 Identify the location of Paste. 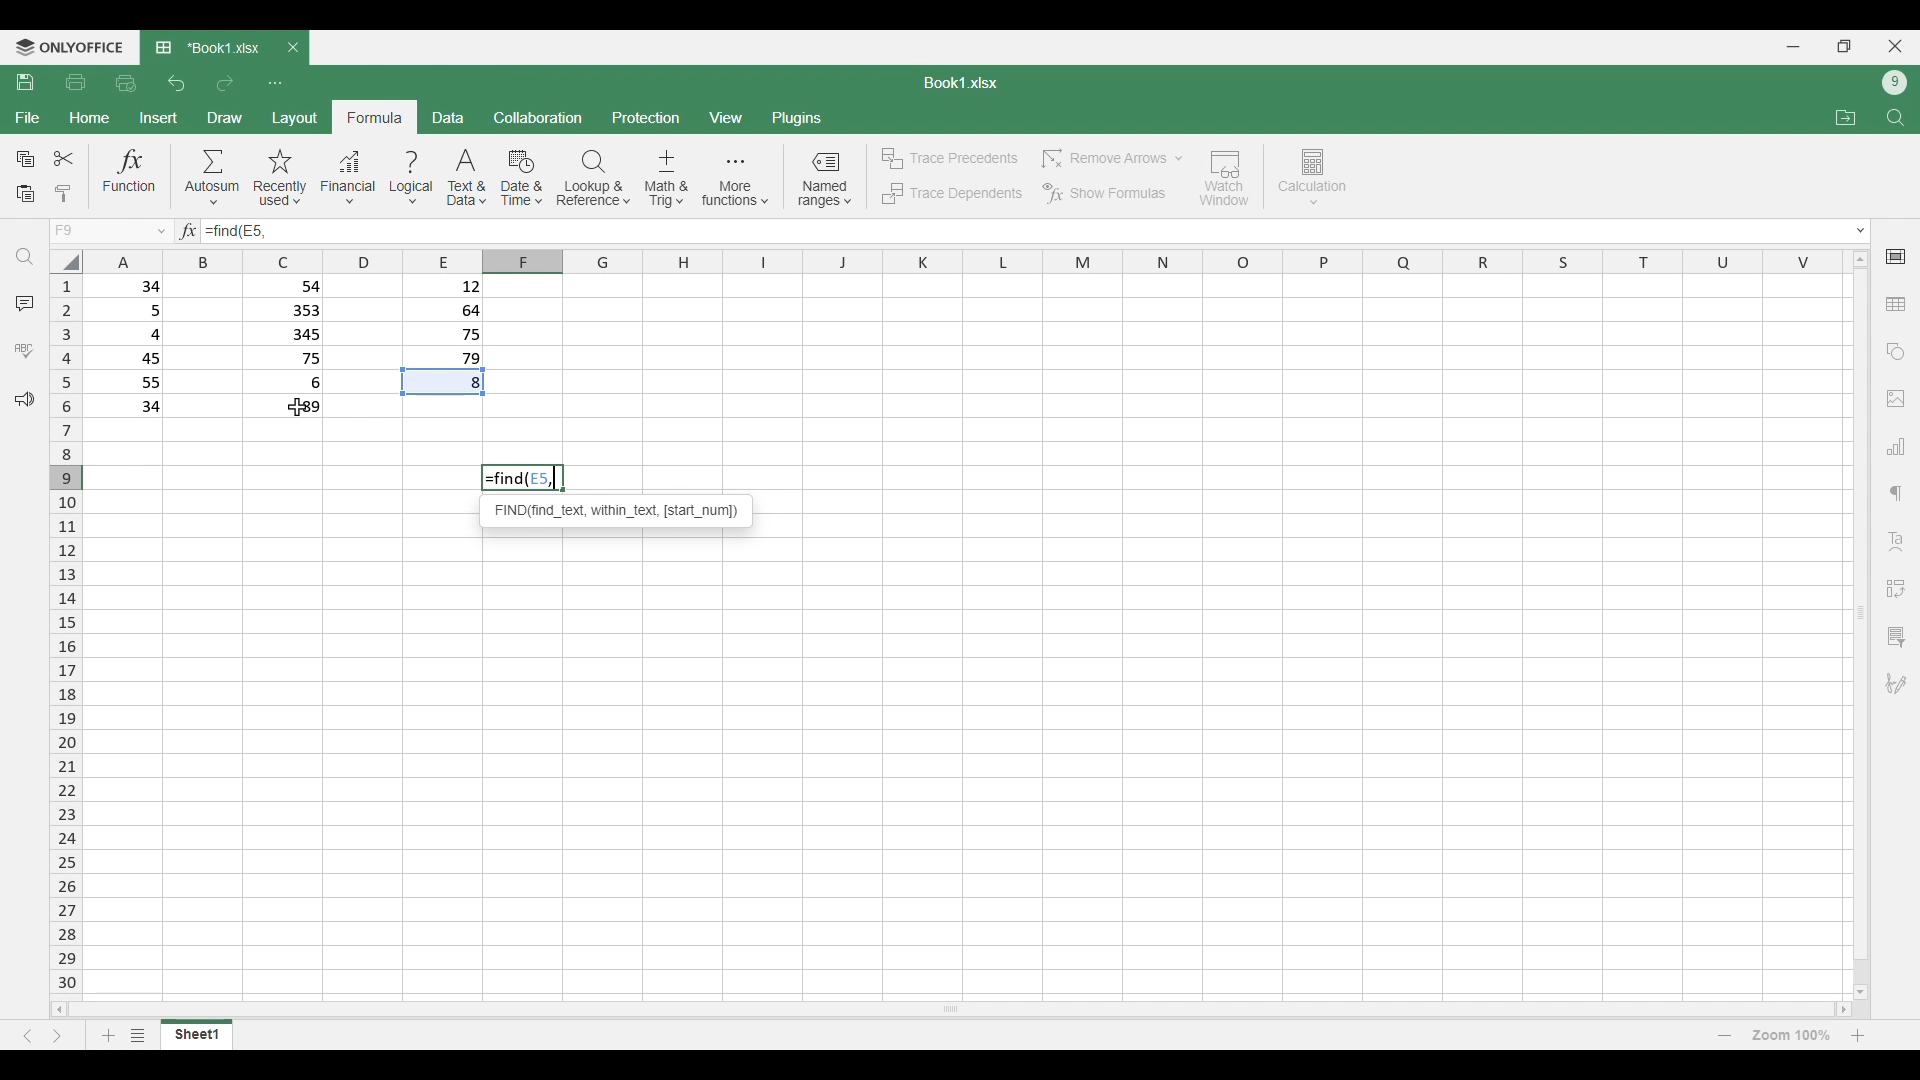
(25, 195).